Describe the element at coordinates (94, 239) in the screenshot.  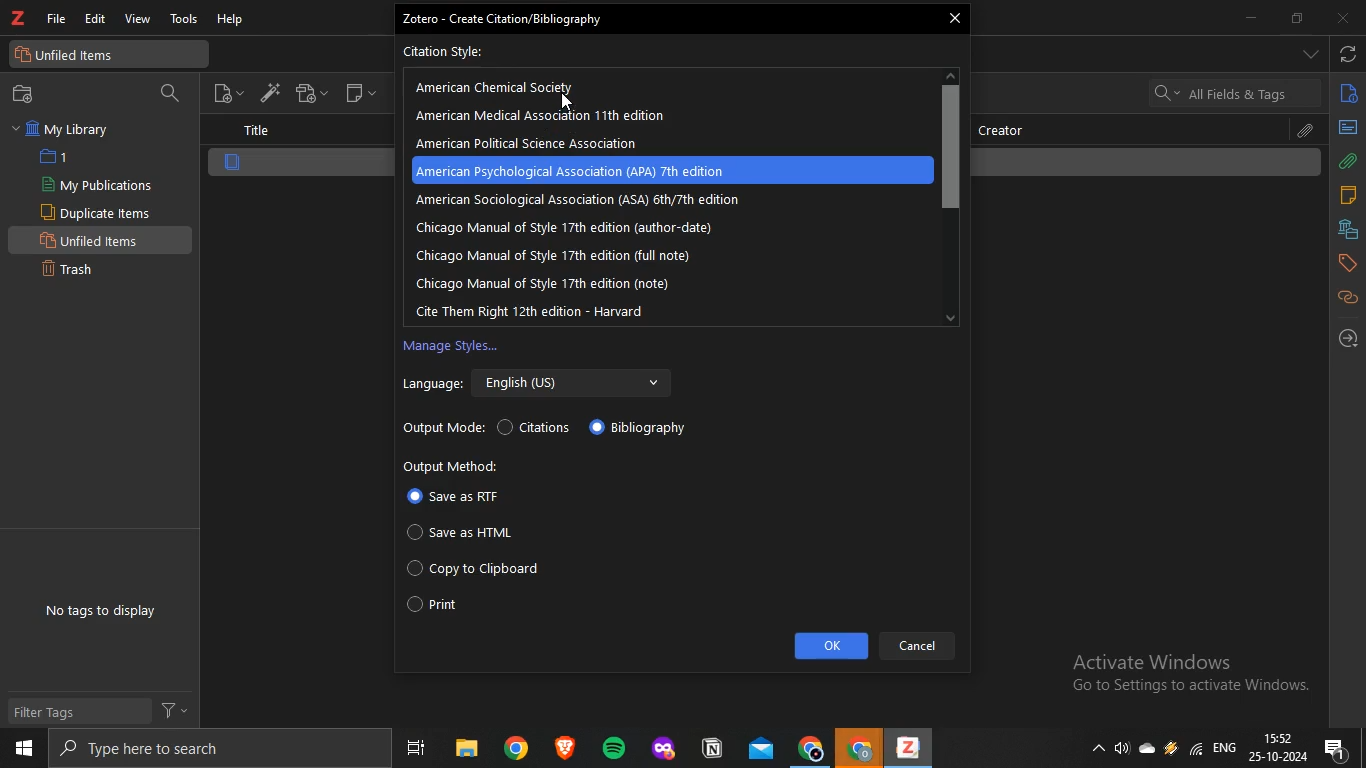
I see `Unfiled Items` at that location.